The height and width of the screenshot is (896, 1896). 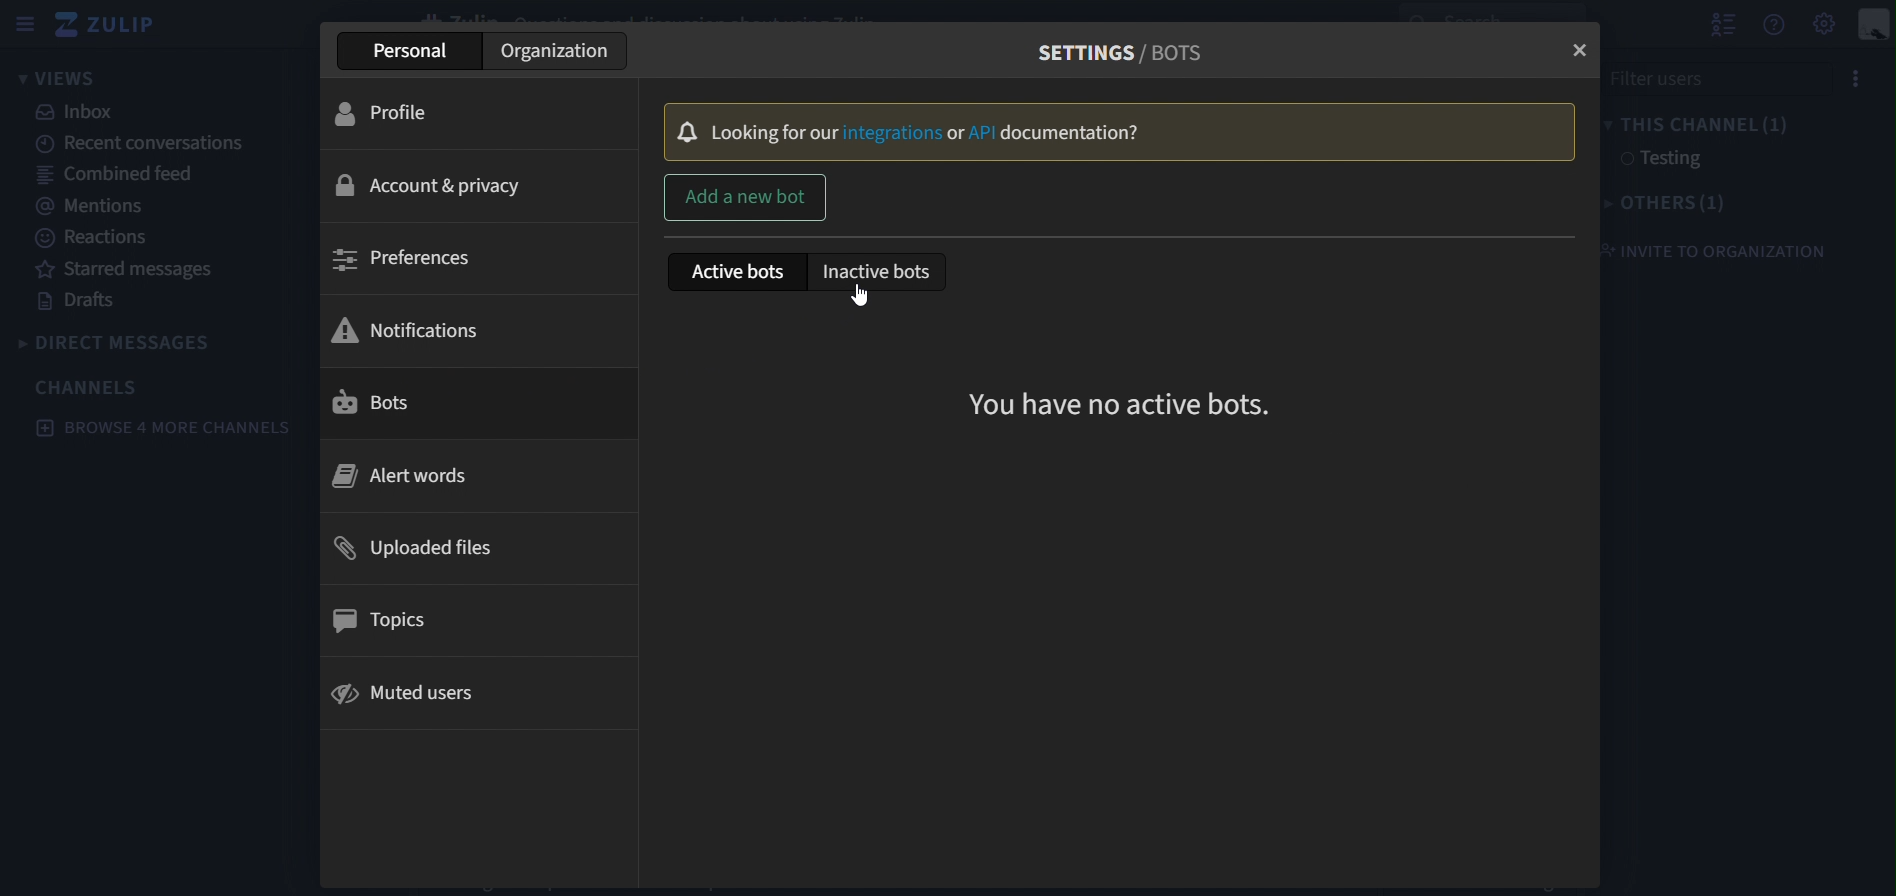 What do you see at coordinates (1850, 80) in the screenshot?
I see `options` at bounding box center [1850, 80].